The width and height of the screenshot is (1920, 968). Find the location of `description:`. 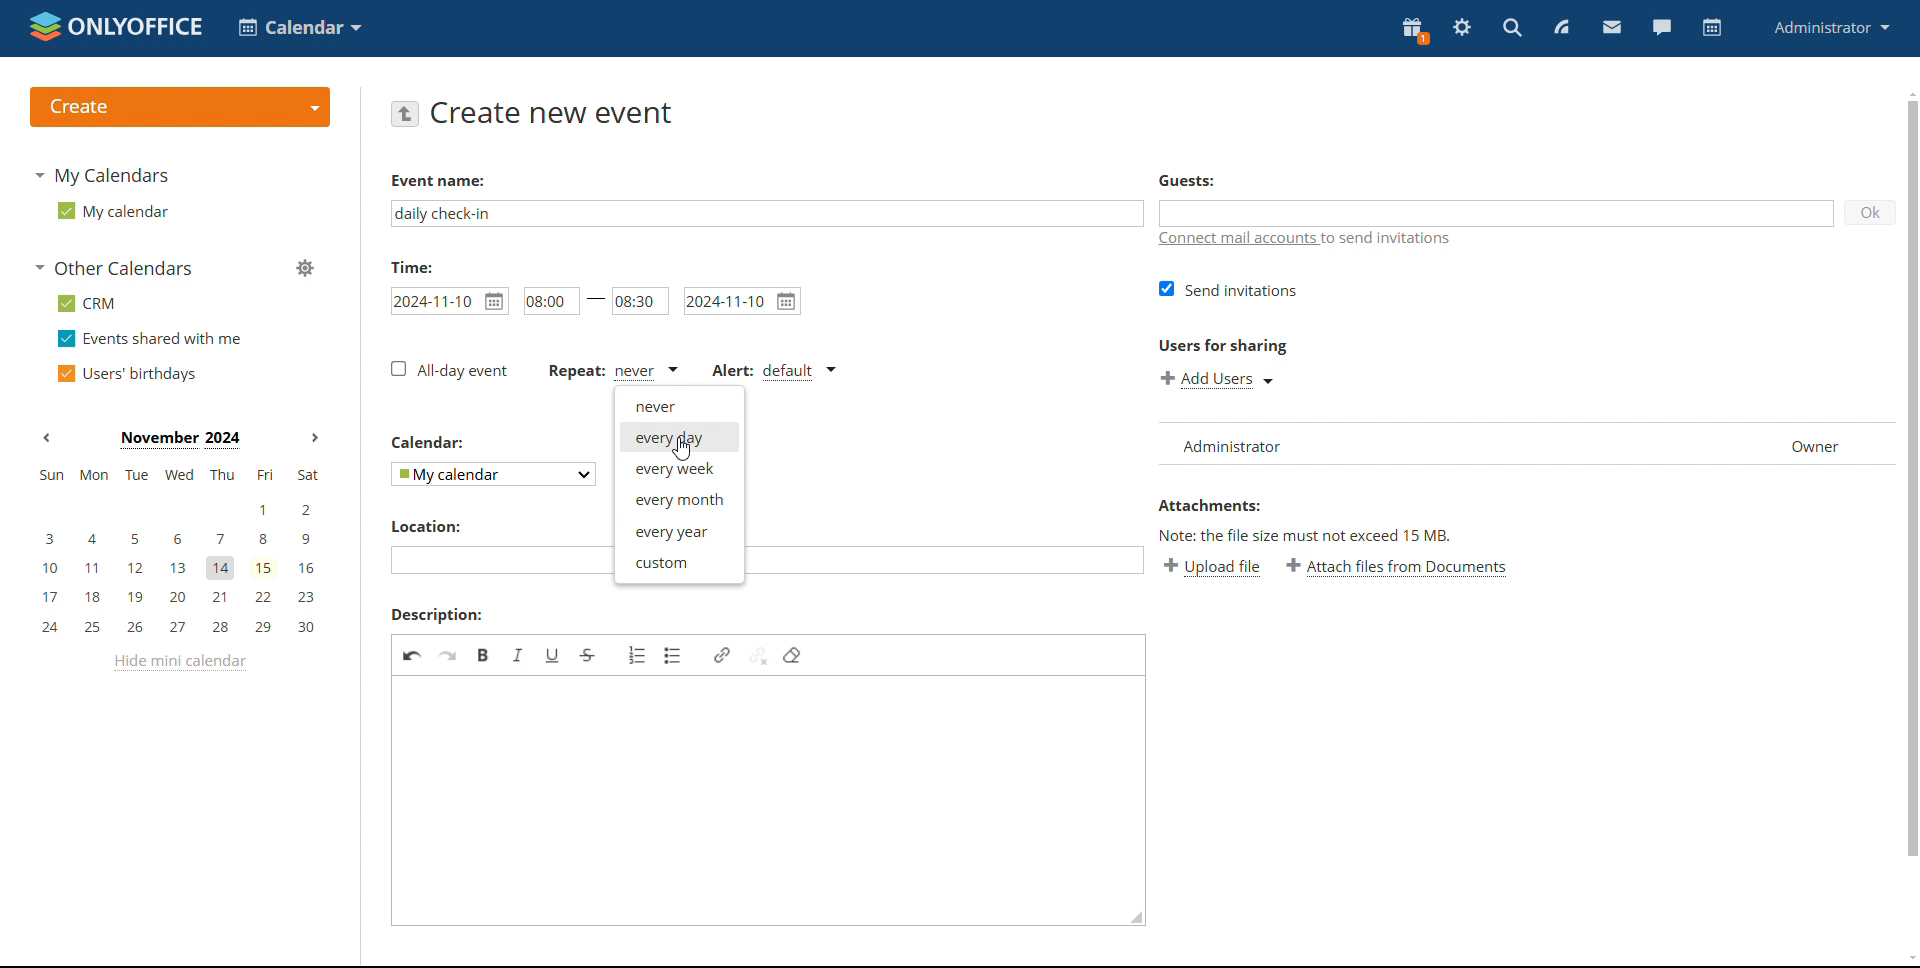

description: is located at coordinates (437, 614).